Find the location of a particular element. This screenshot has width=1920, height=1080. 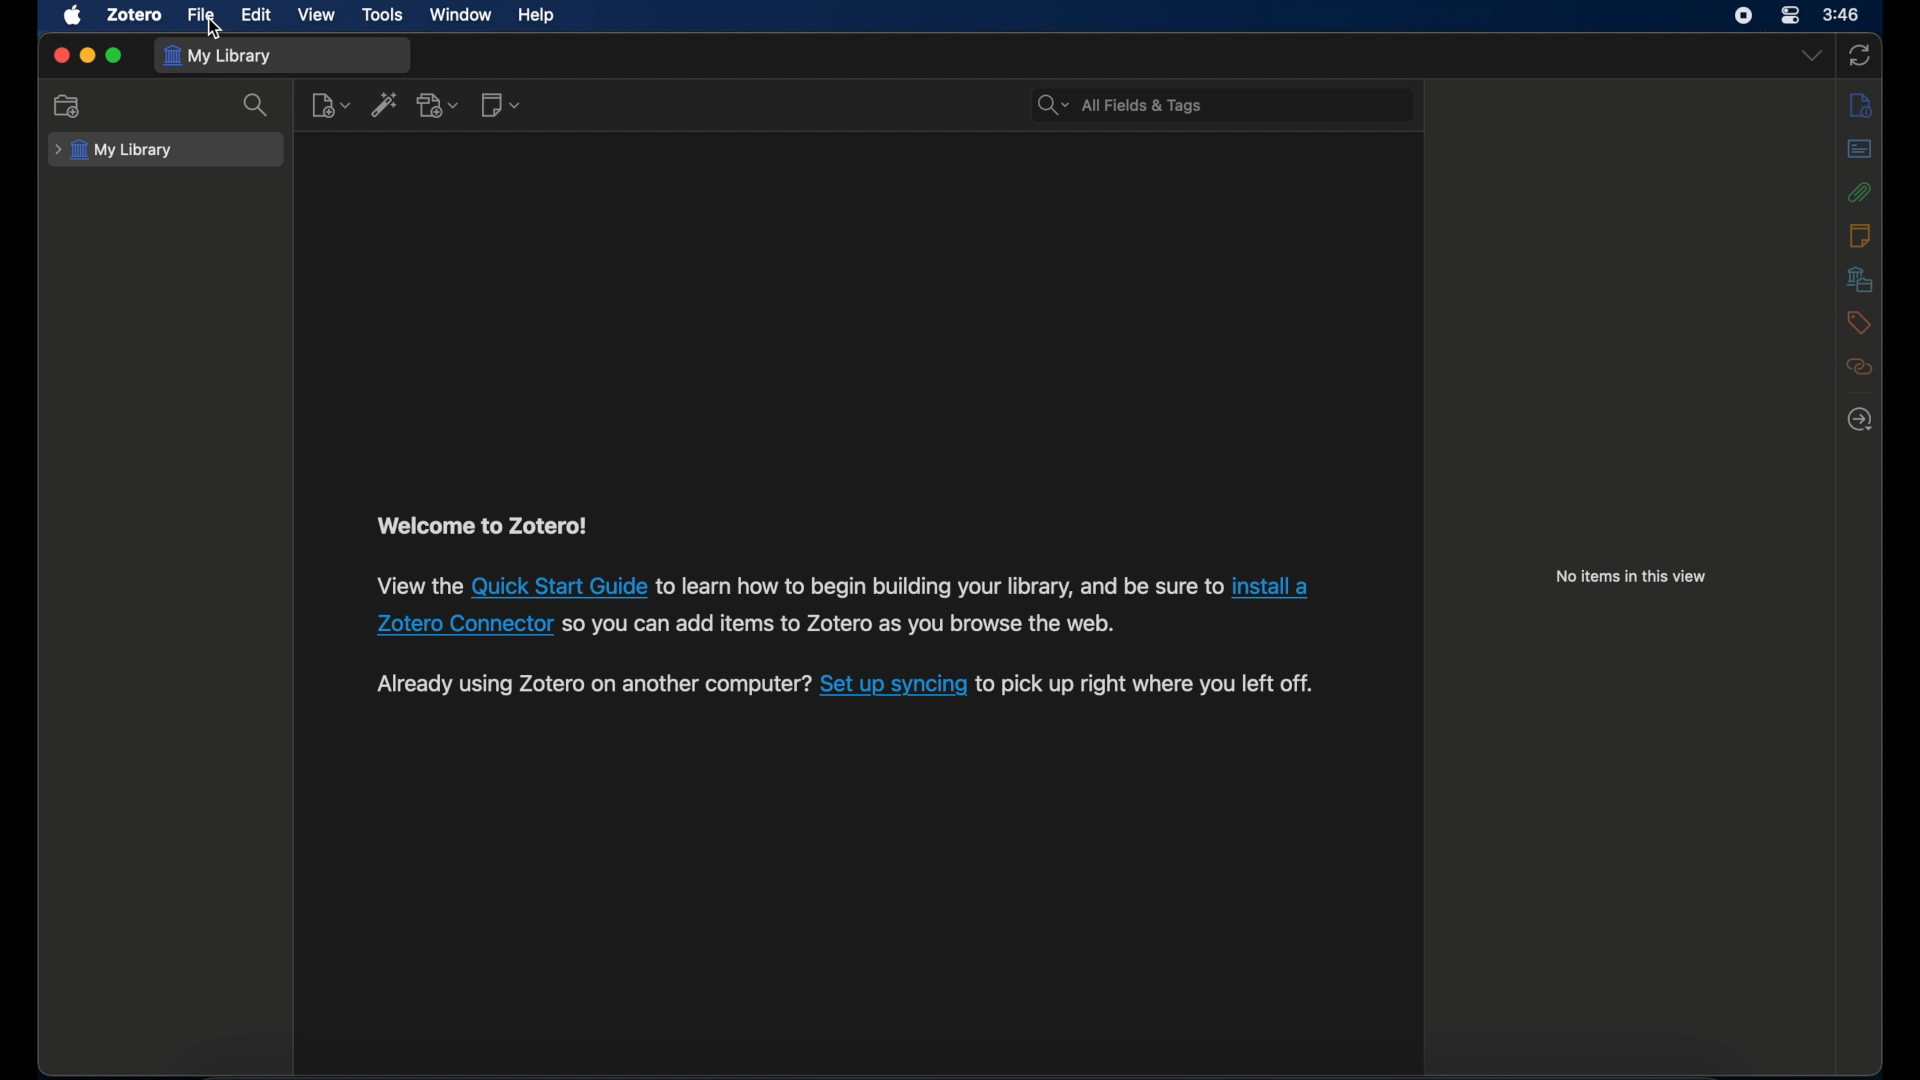

installation instruction is located at coordinates (842, 605).